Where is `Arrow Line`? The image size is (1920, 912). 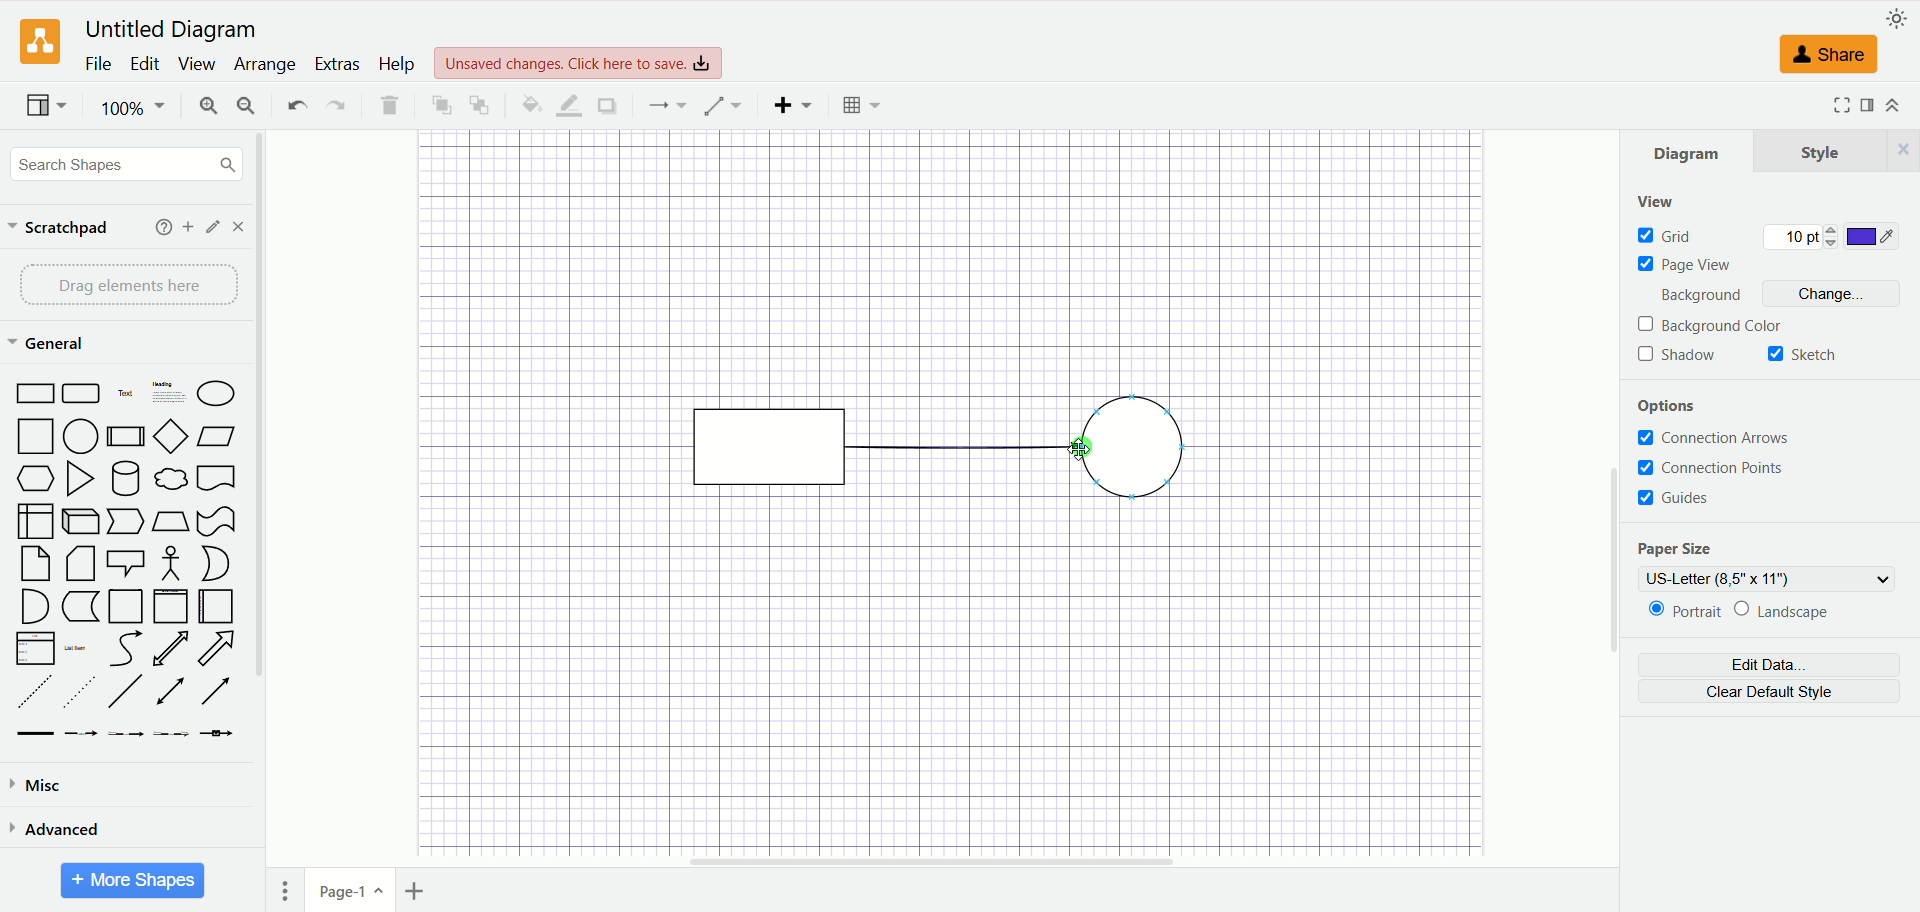 Arrow Line is located at coordinates (216, 694).